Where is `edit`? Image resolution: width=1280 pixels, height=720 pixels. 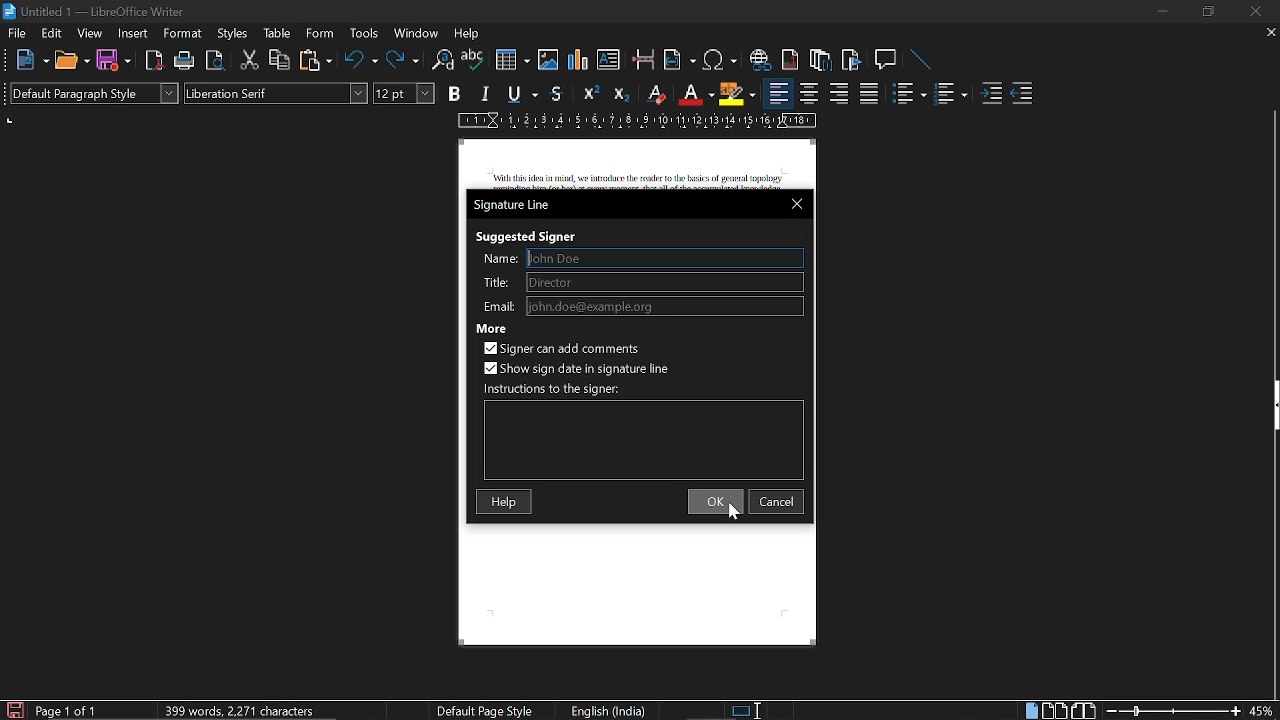
edit is located at coordinates (51, 33).